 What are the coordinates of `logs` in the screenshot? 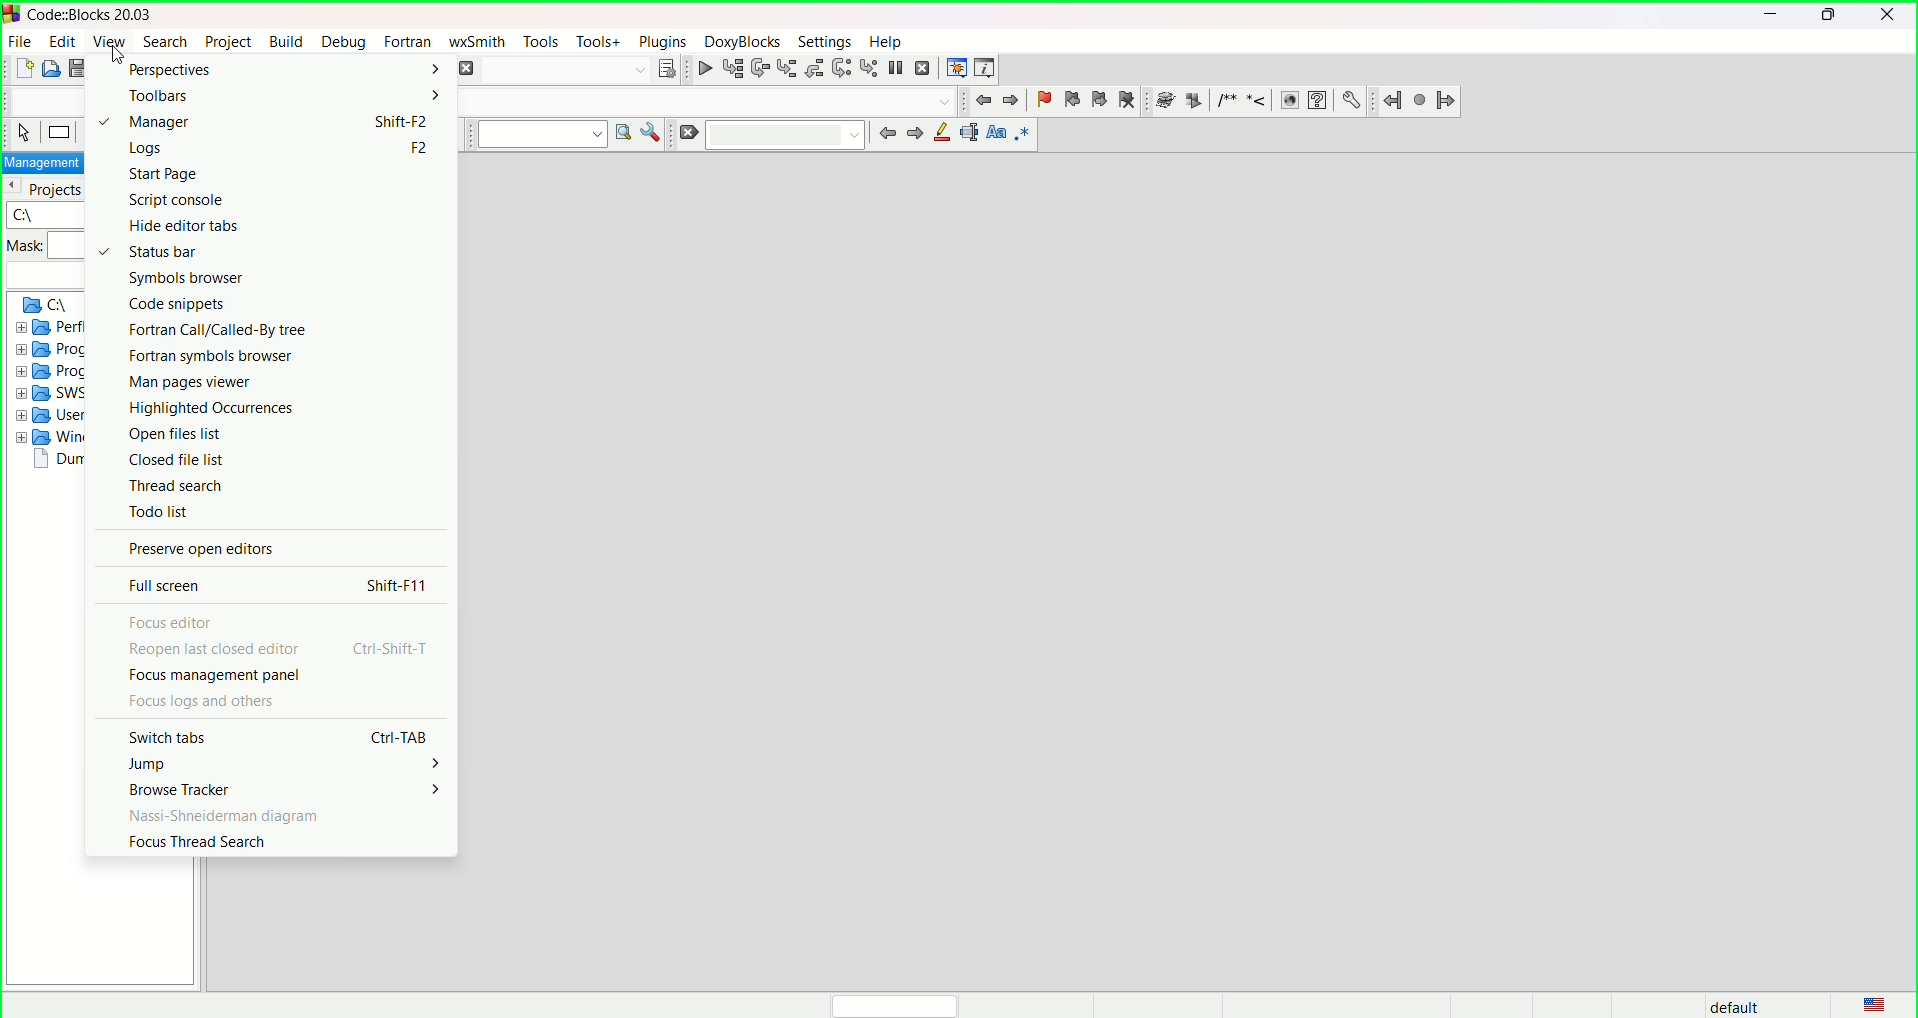 It's located at (141, 148).